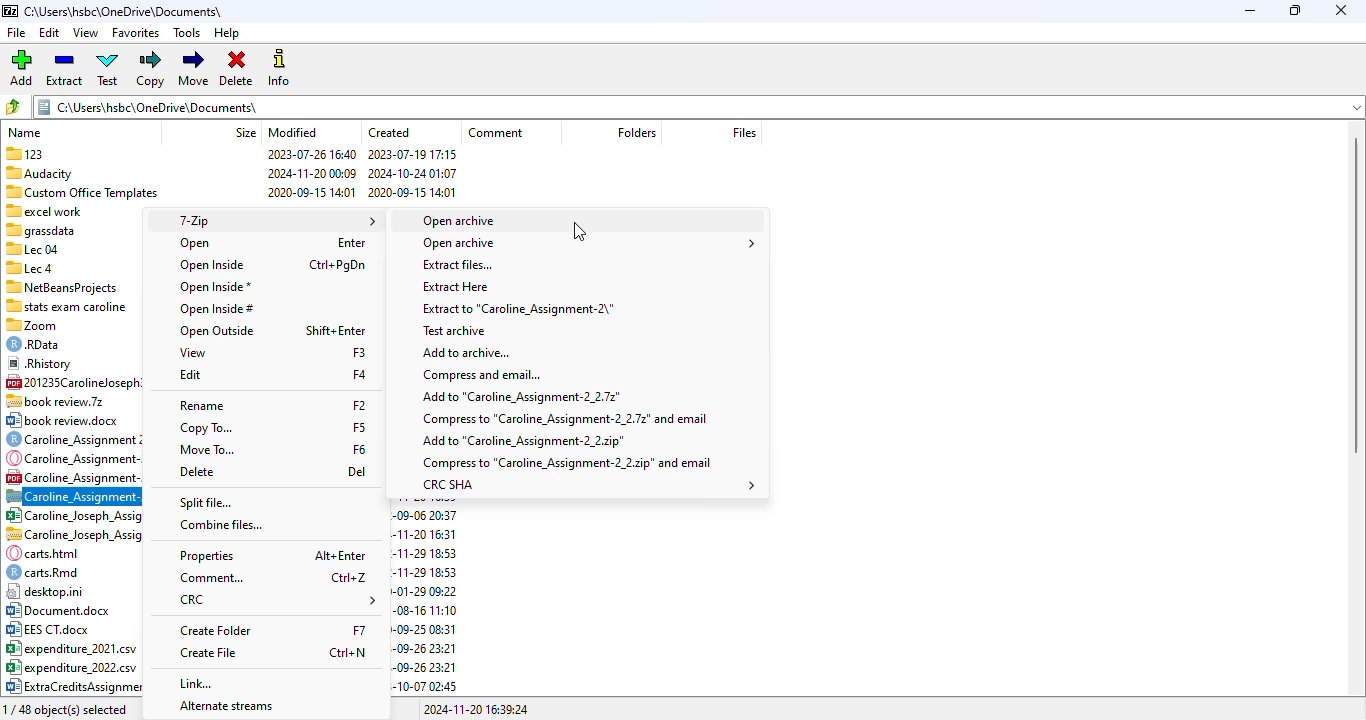 The image size is (1366, 720). Describe the element at coordinates (207, 556) in the screenshot. I see `properties` at that location.